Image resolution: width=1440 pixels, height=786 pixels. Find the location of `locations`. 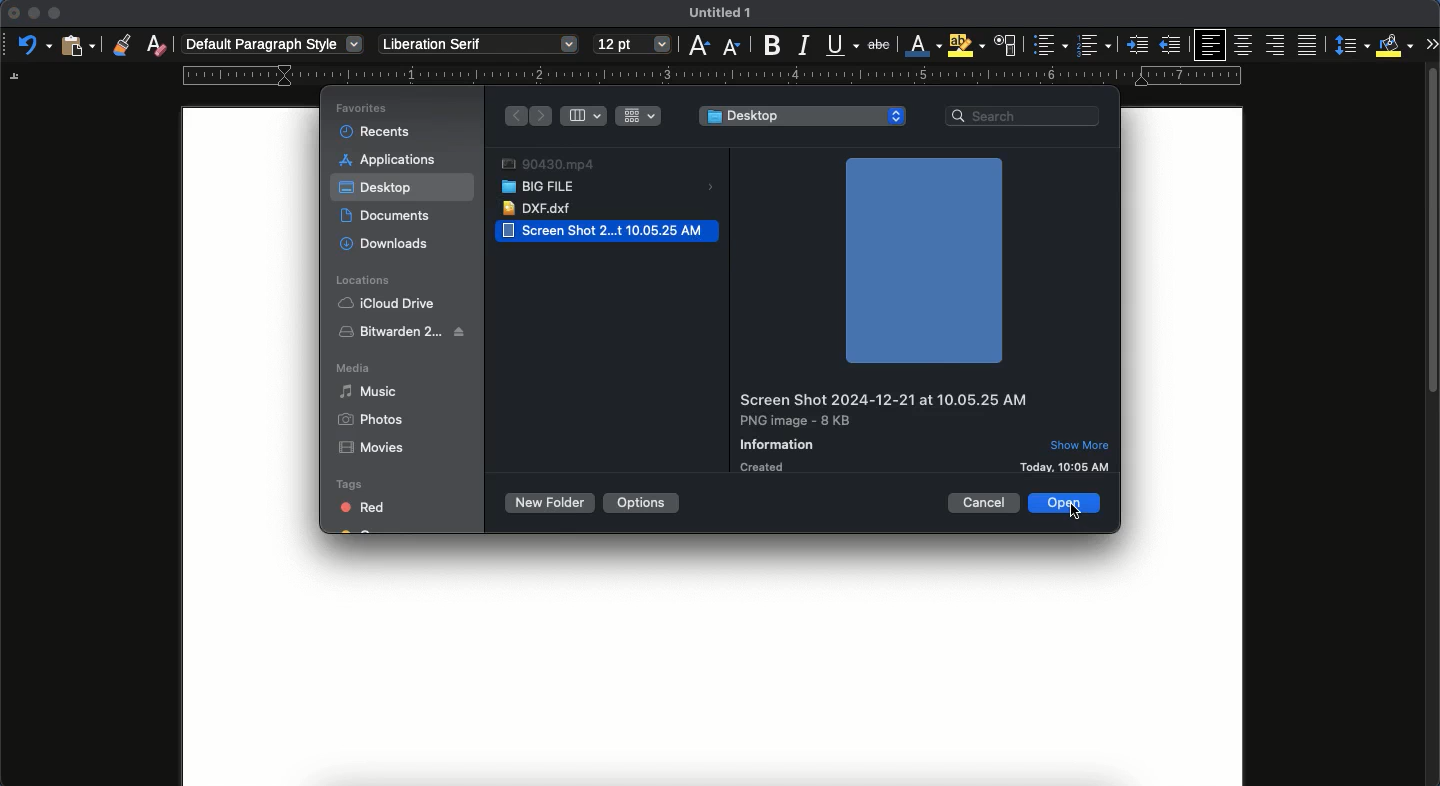

locations is located at coordinates (361, 278).